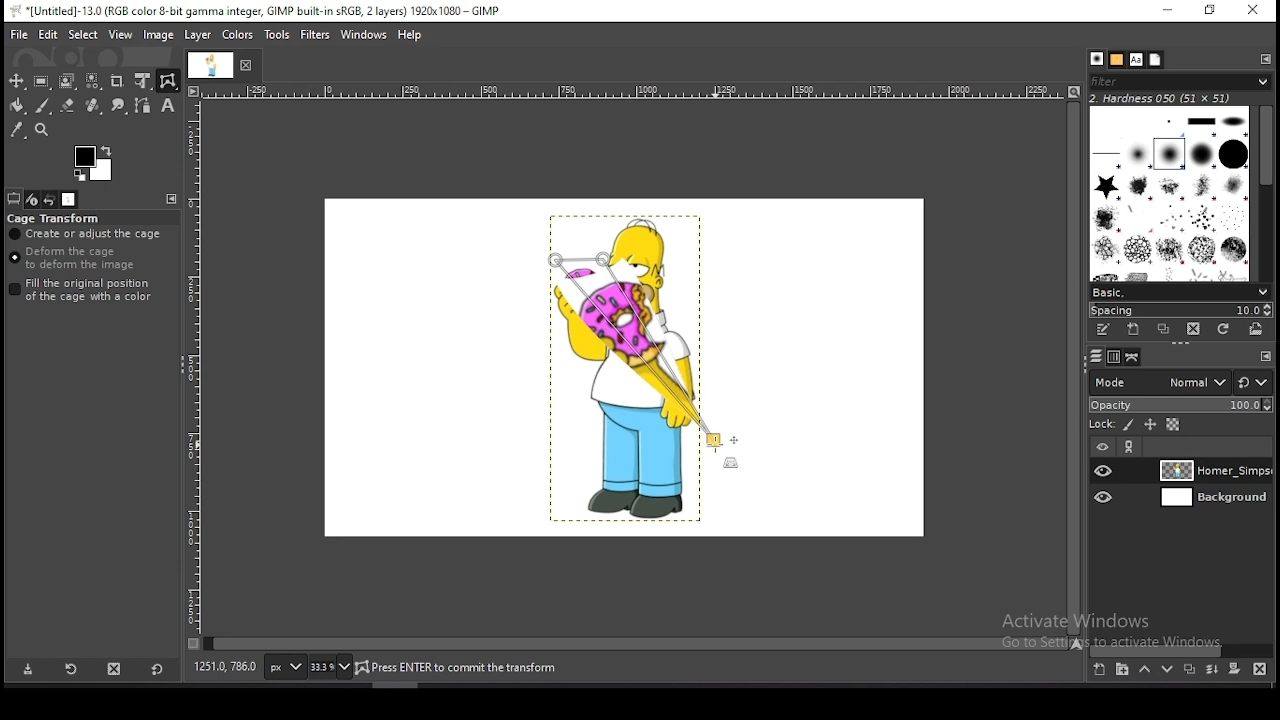 The width and height of the screenshot is (1280, 720). Describe the element at coordinates (1105, 471) in the screenshot. I see `layer visibility on/off` at that location.